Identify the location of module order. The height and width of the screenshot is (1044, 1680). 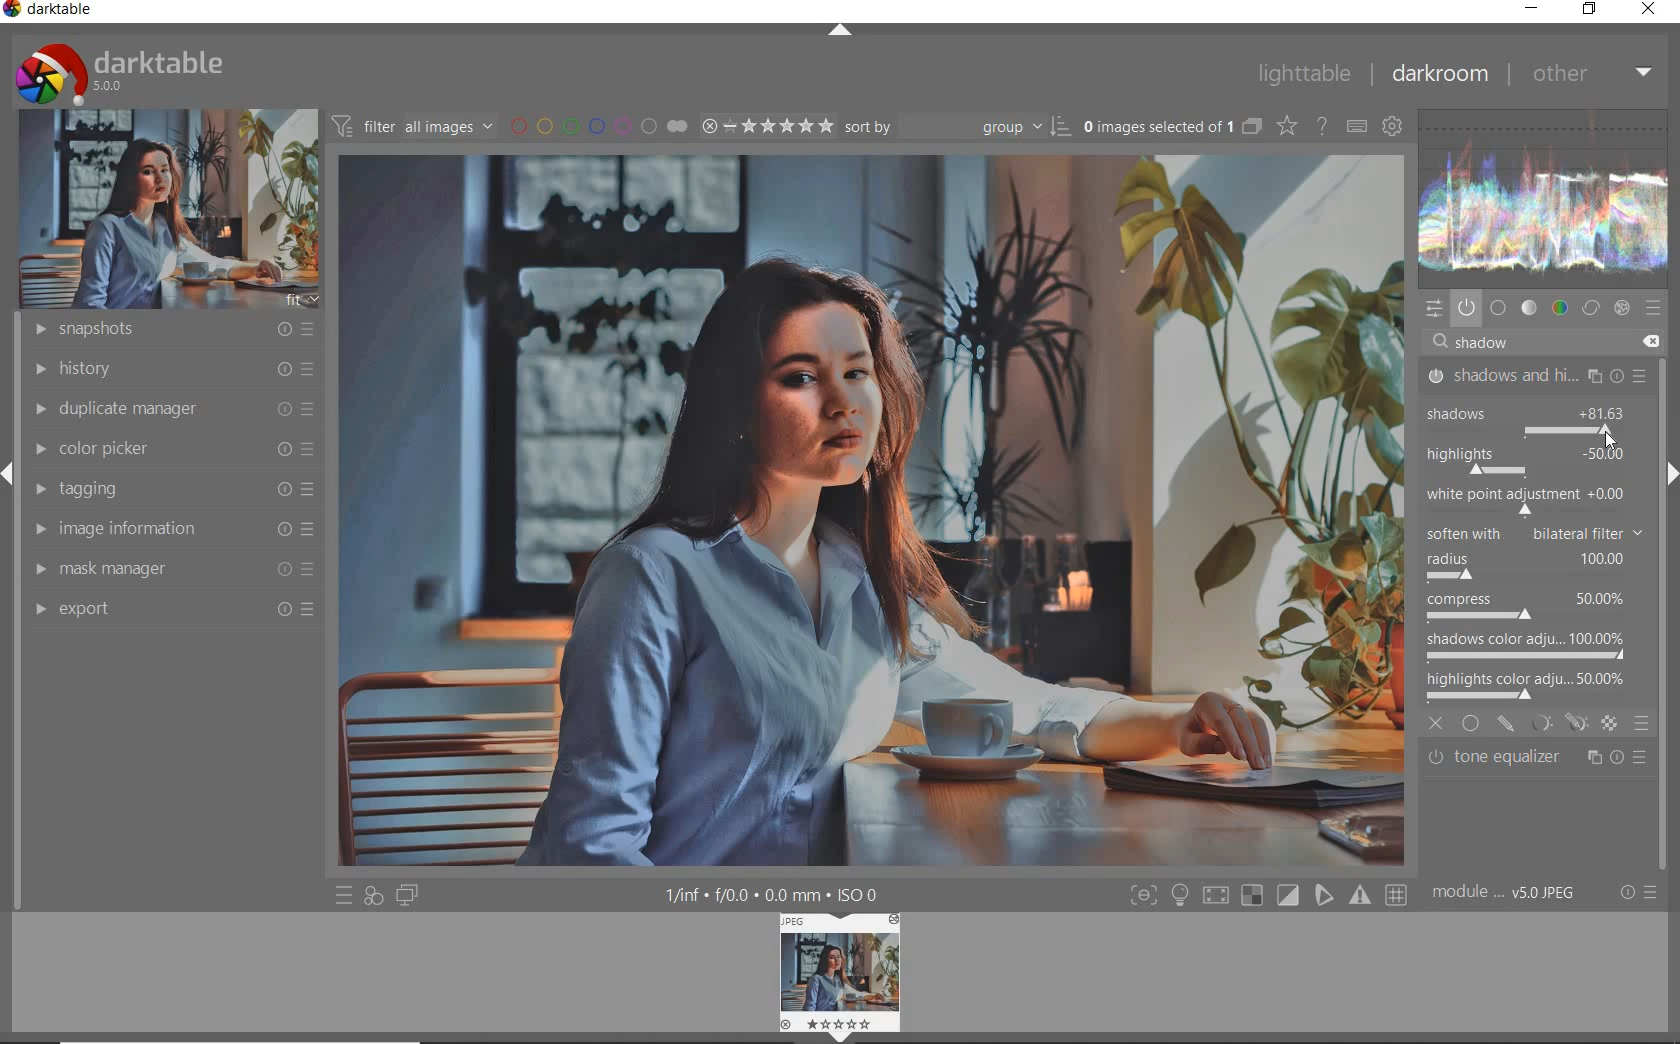
(1510, 895).